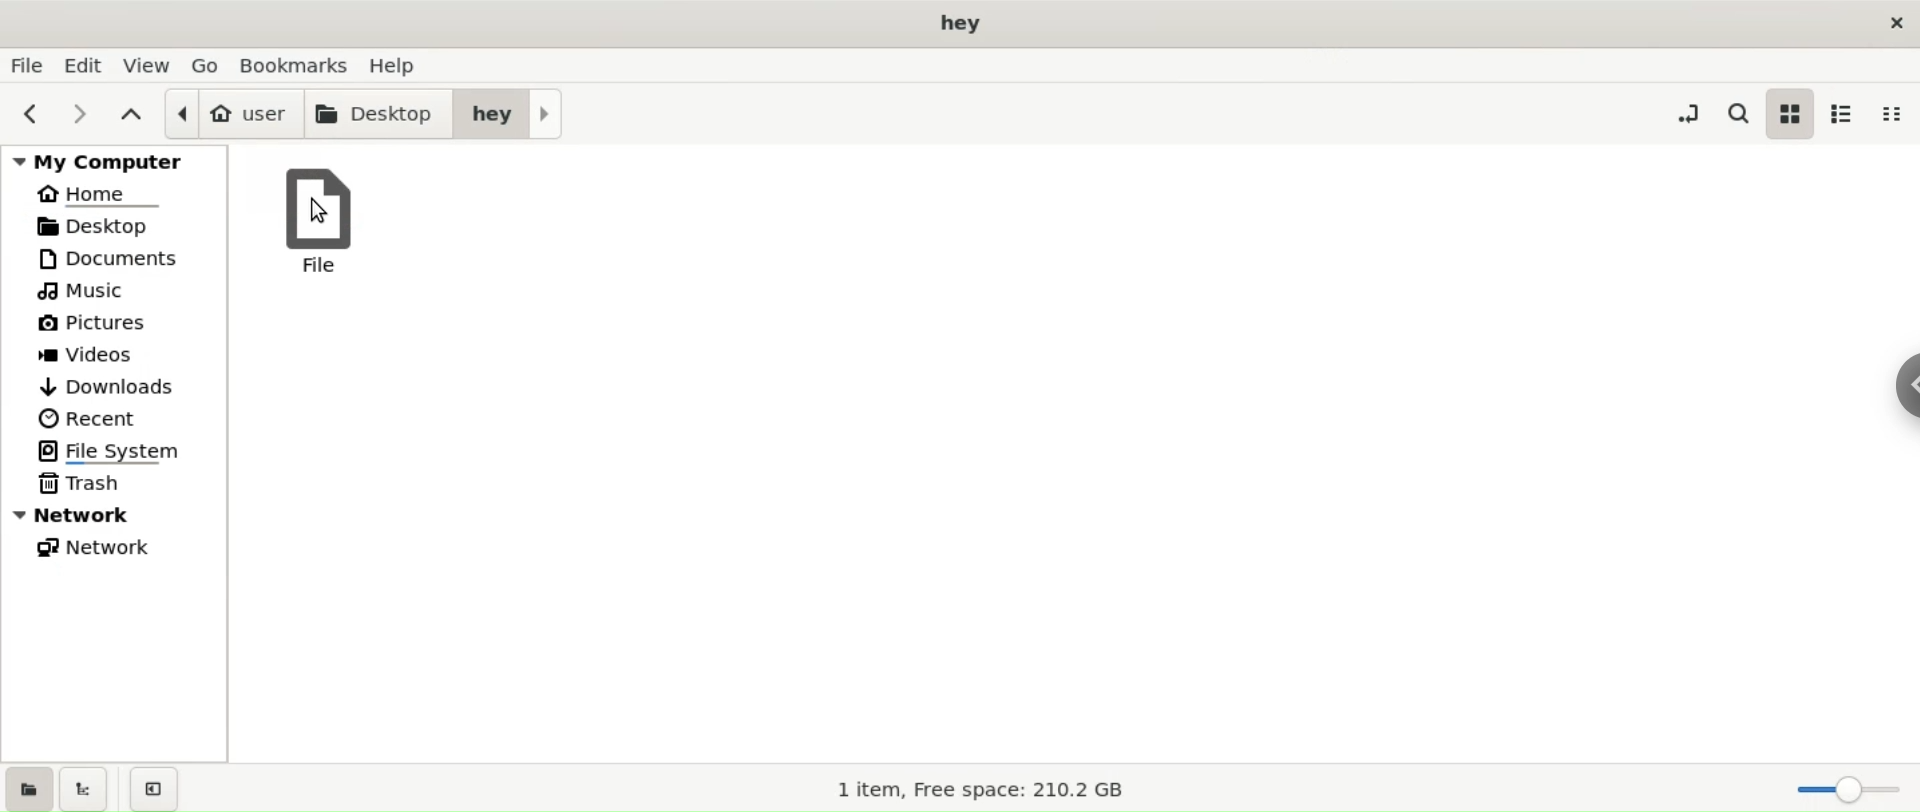  What do you see at coordinates (30, 114) in the screenshot?
I see `previous` at bounding box center [30, 114].